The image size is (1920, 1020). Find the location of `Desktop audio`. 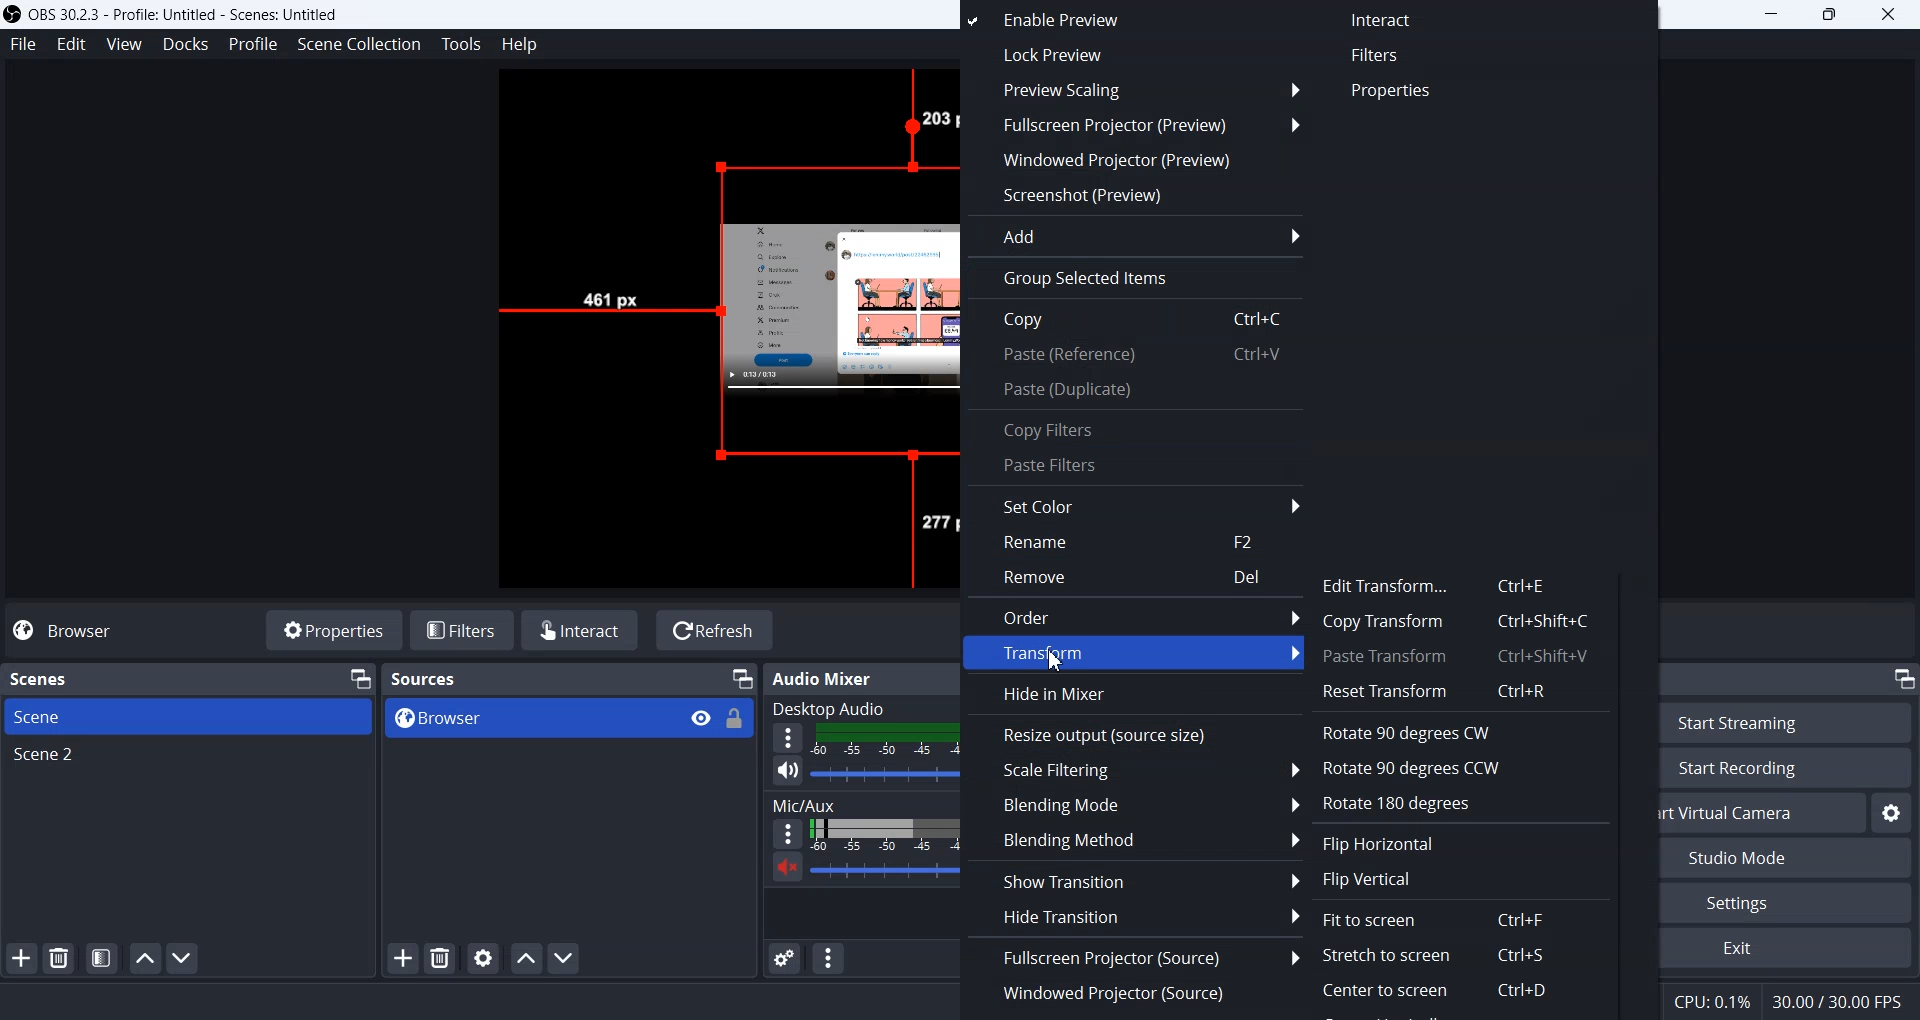

Desktop audio is located at coordinates (862, 708).